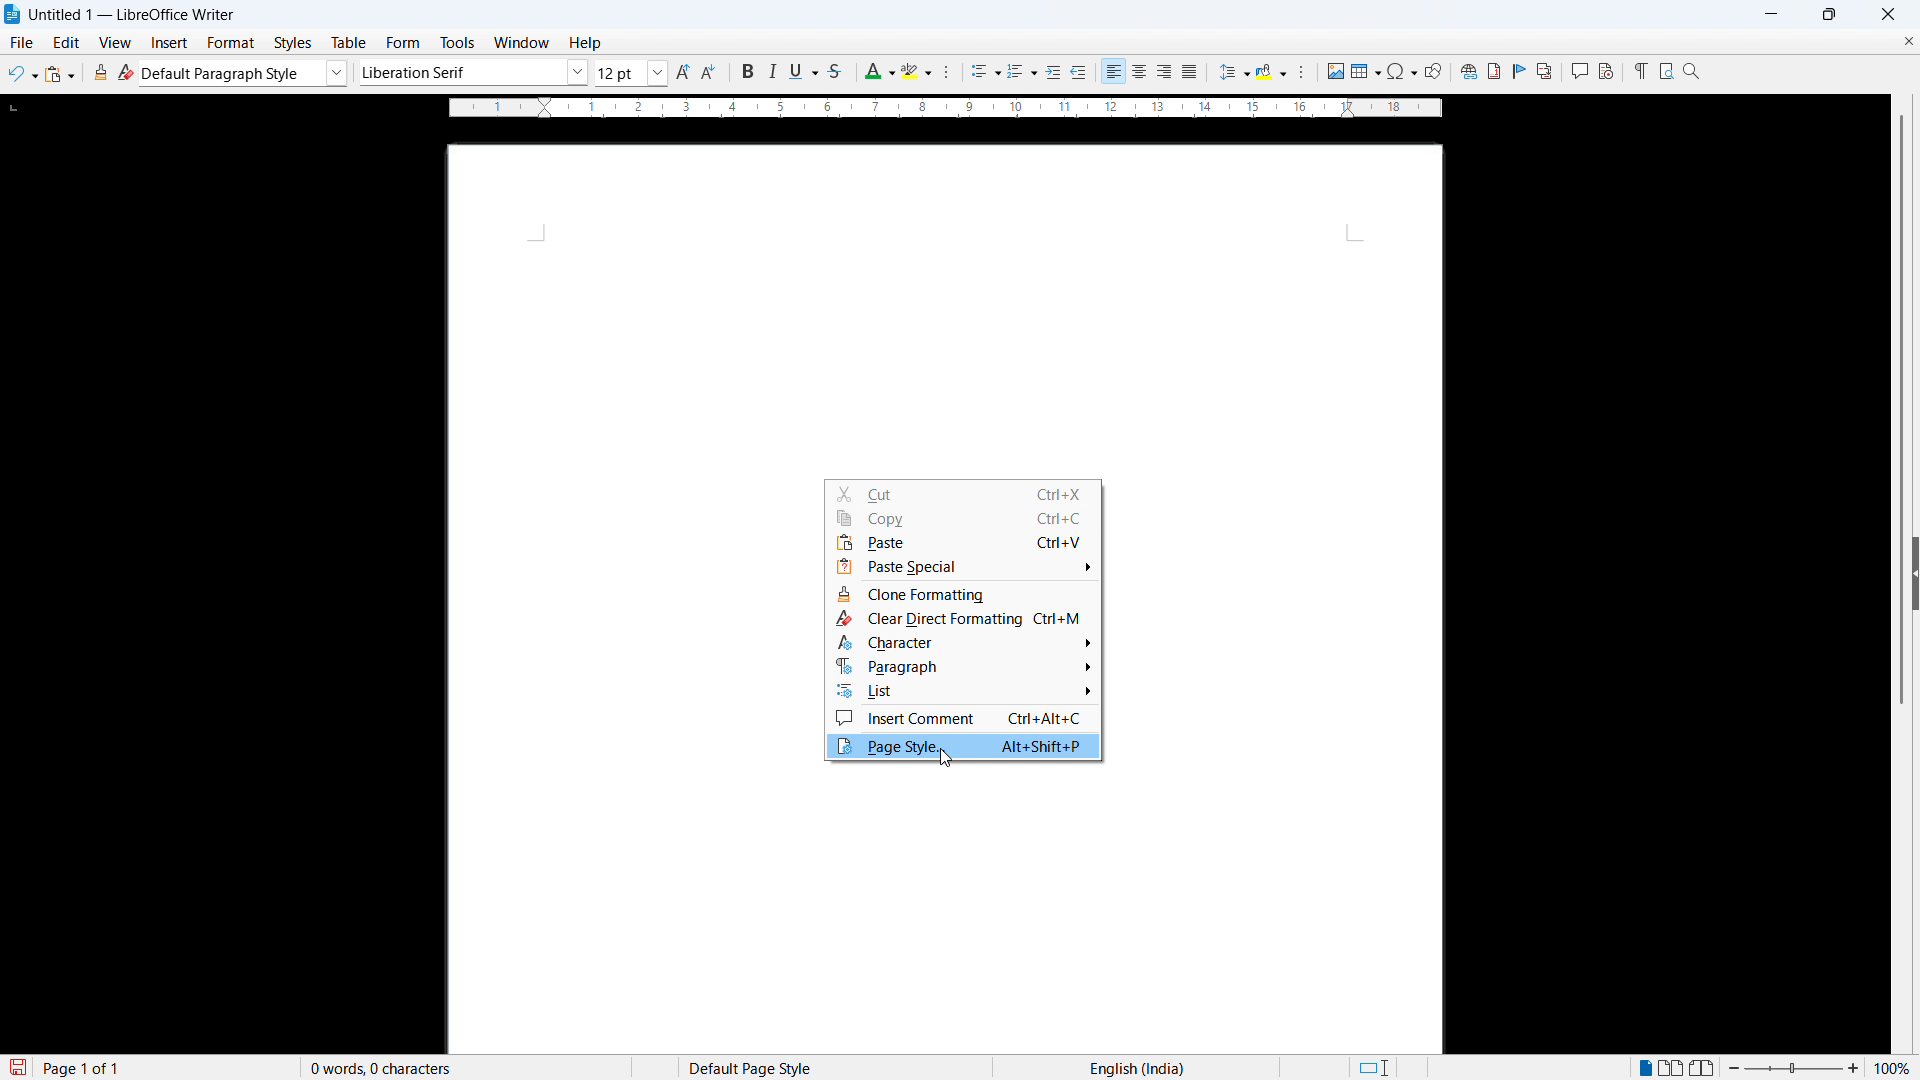 Image resolution: width=1920 pixels, height=1080 pixels. What do you see at coordinates (1335, 70) in the screenshot?
I see `Add image ` at bounding box center [1335, 70].